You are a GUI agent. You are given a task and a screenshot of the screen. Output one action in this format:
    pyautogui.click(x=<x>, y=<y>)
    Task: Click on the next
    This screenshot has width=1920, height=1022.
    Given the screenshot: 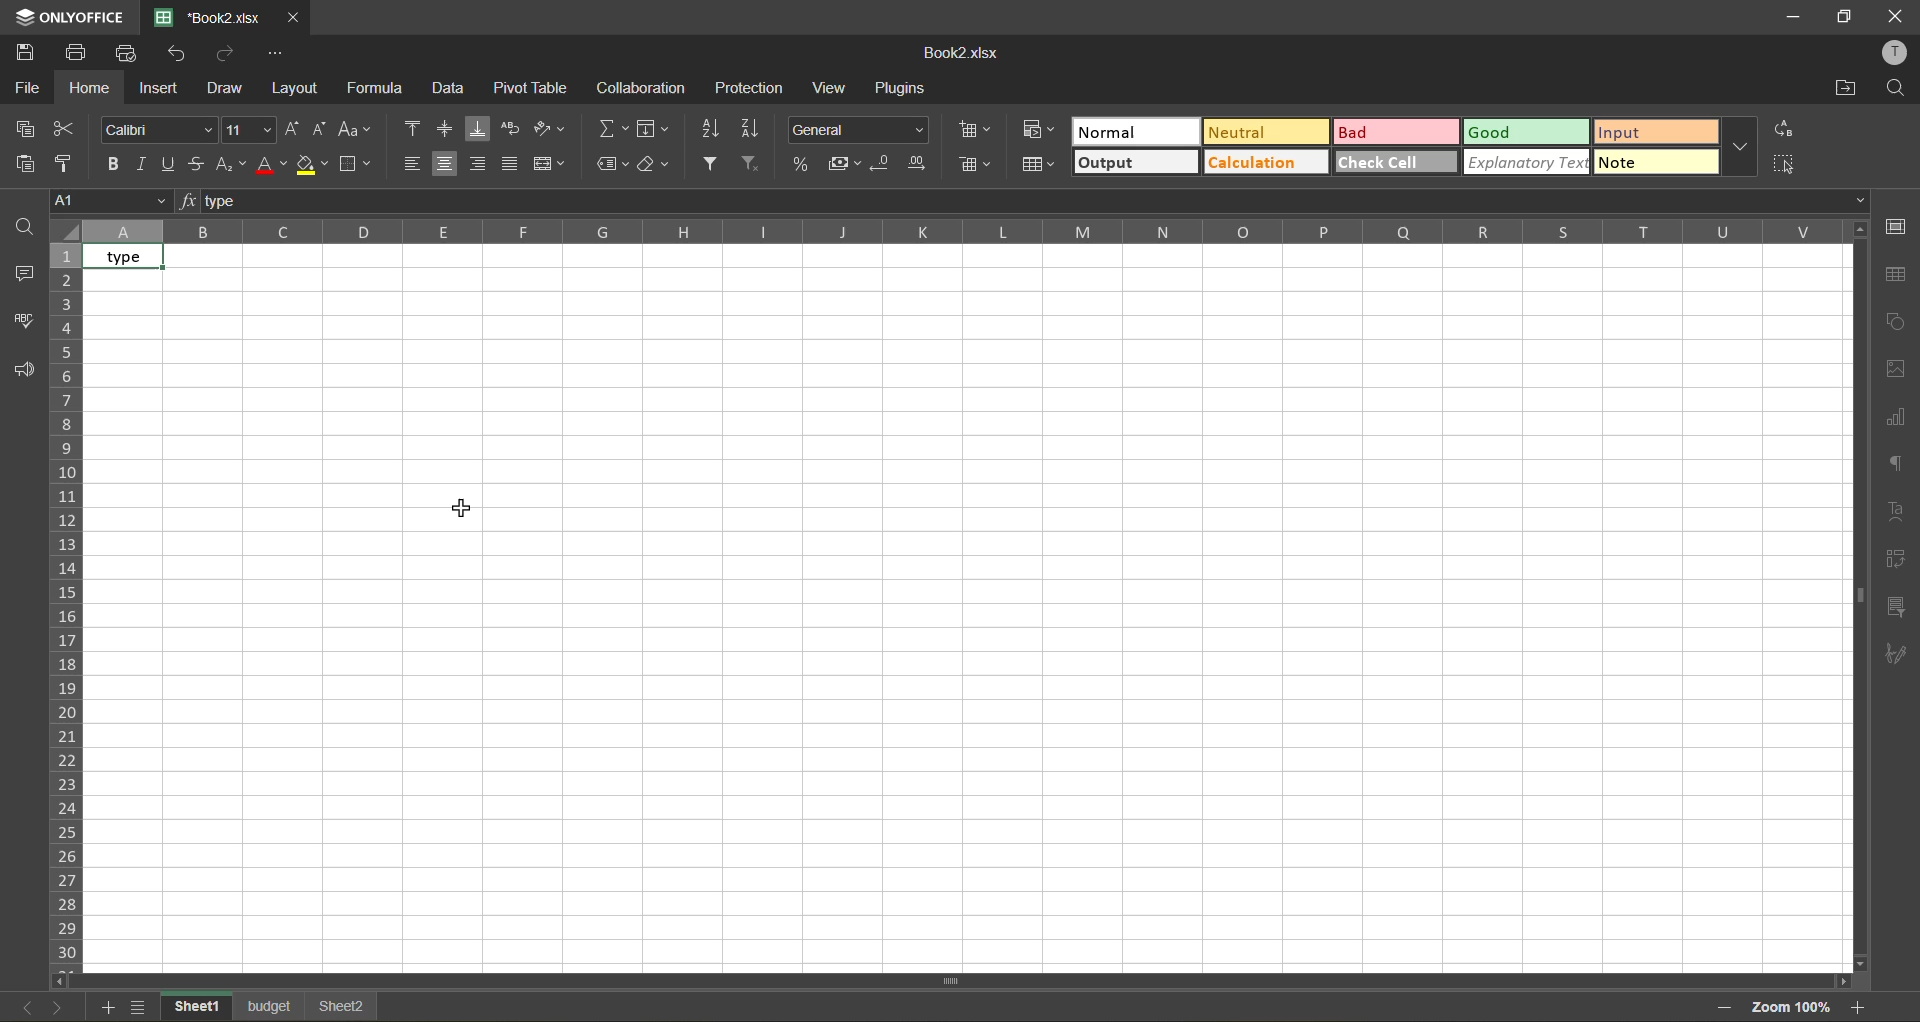 What is the action you would take?
    pyautogui.click(x=59, y=1005)
    